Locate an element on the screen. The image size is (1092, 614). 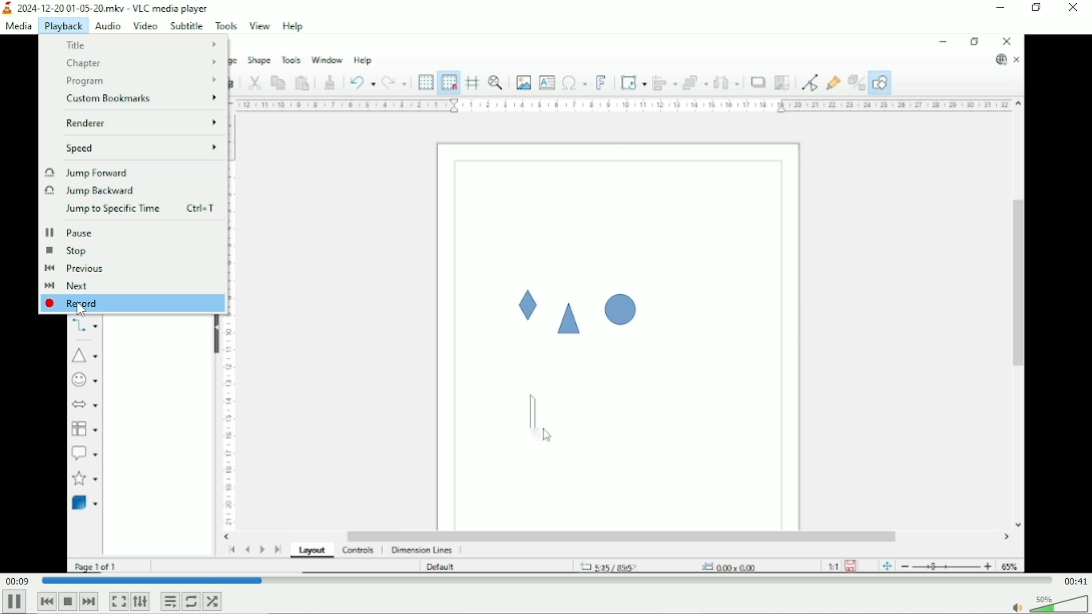
Media is located at coordinates (18, 27).